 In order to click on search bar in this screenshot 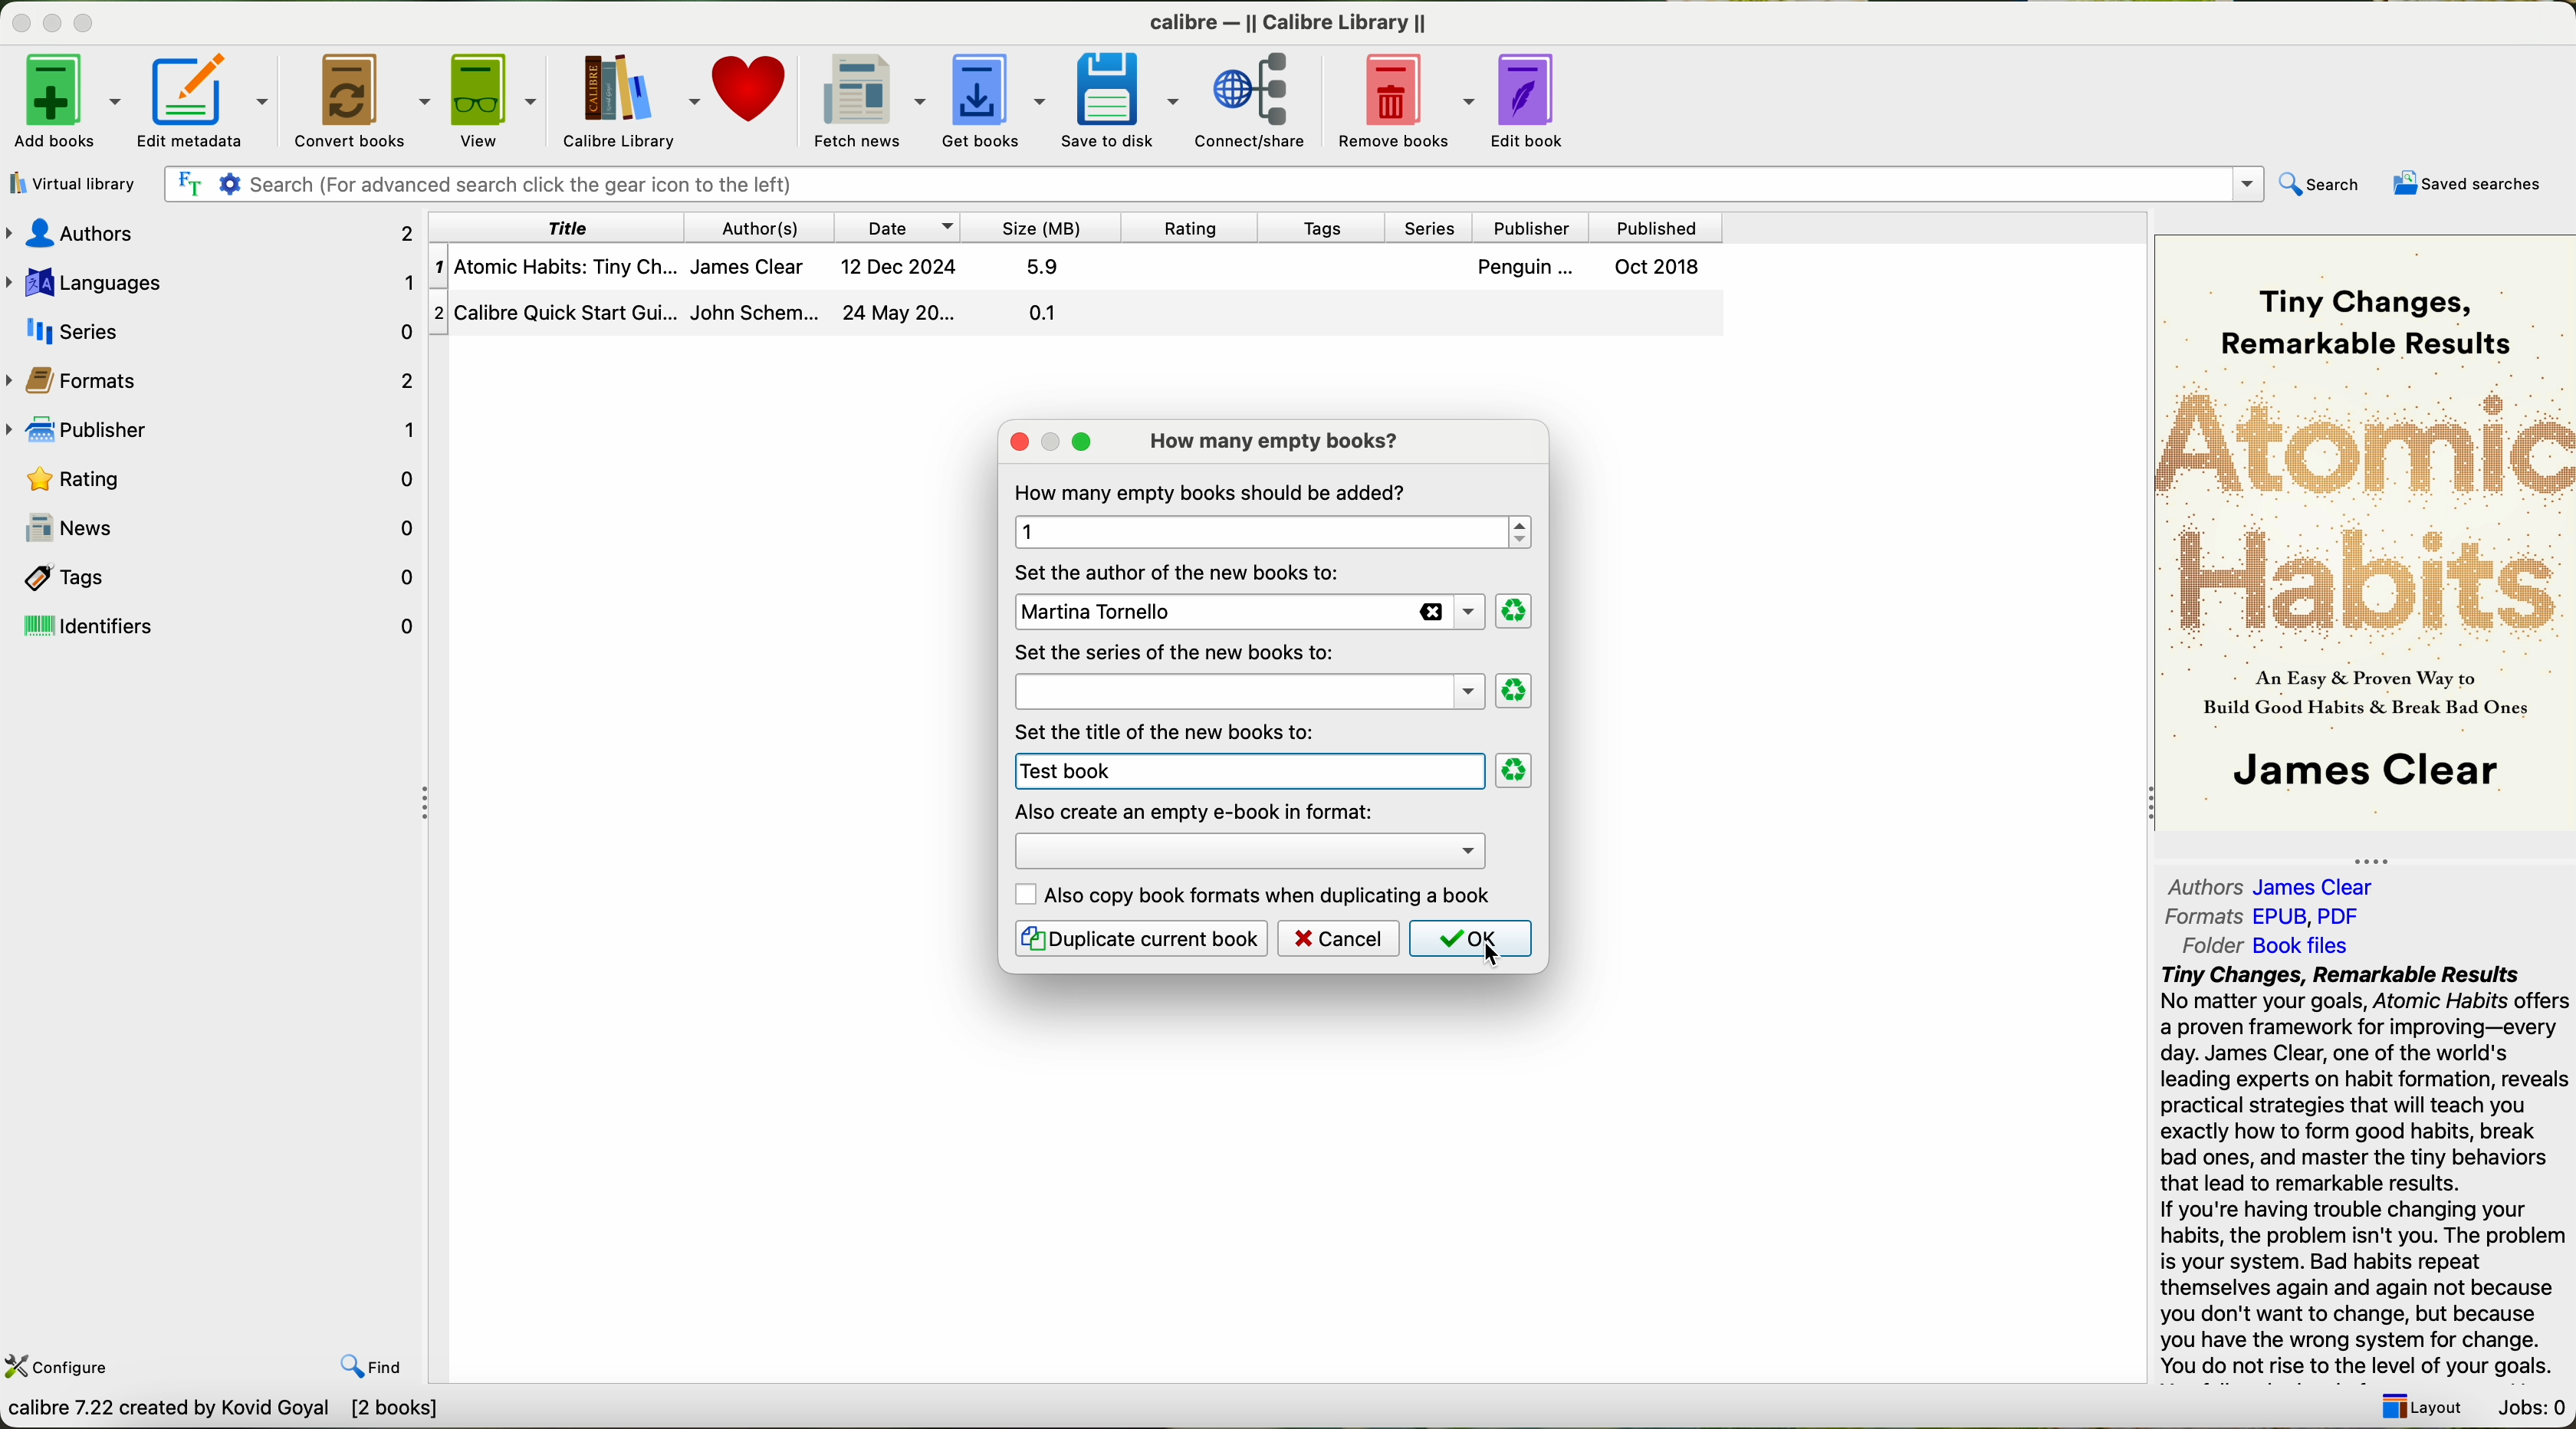, I will do `click(1219, 184)`.